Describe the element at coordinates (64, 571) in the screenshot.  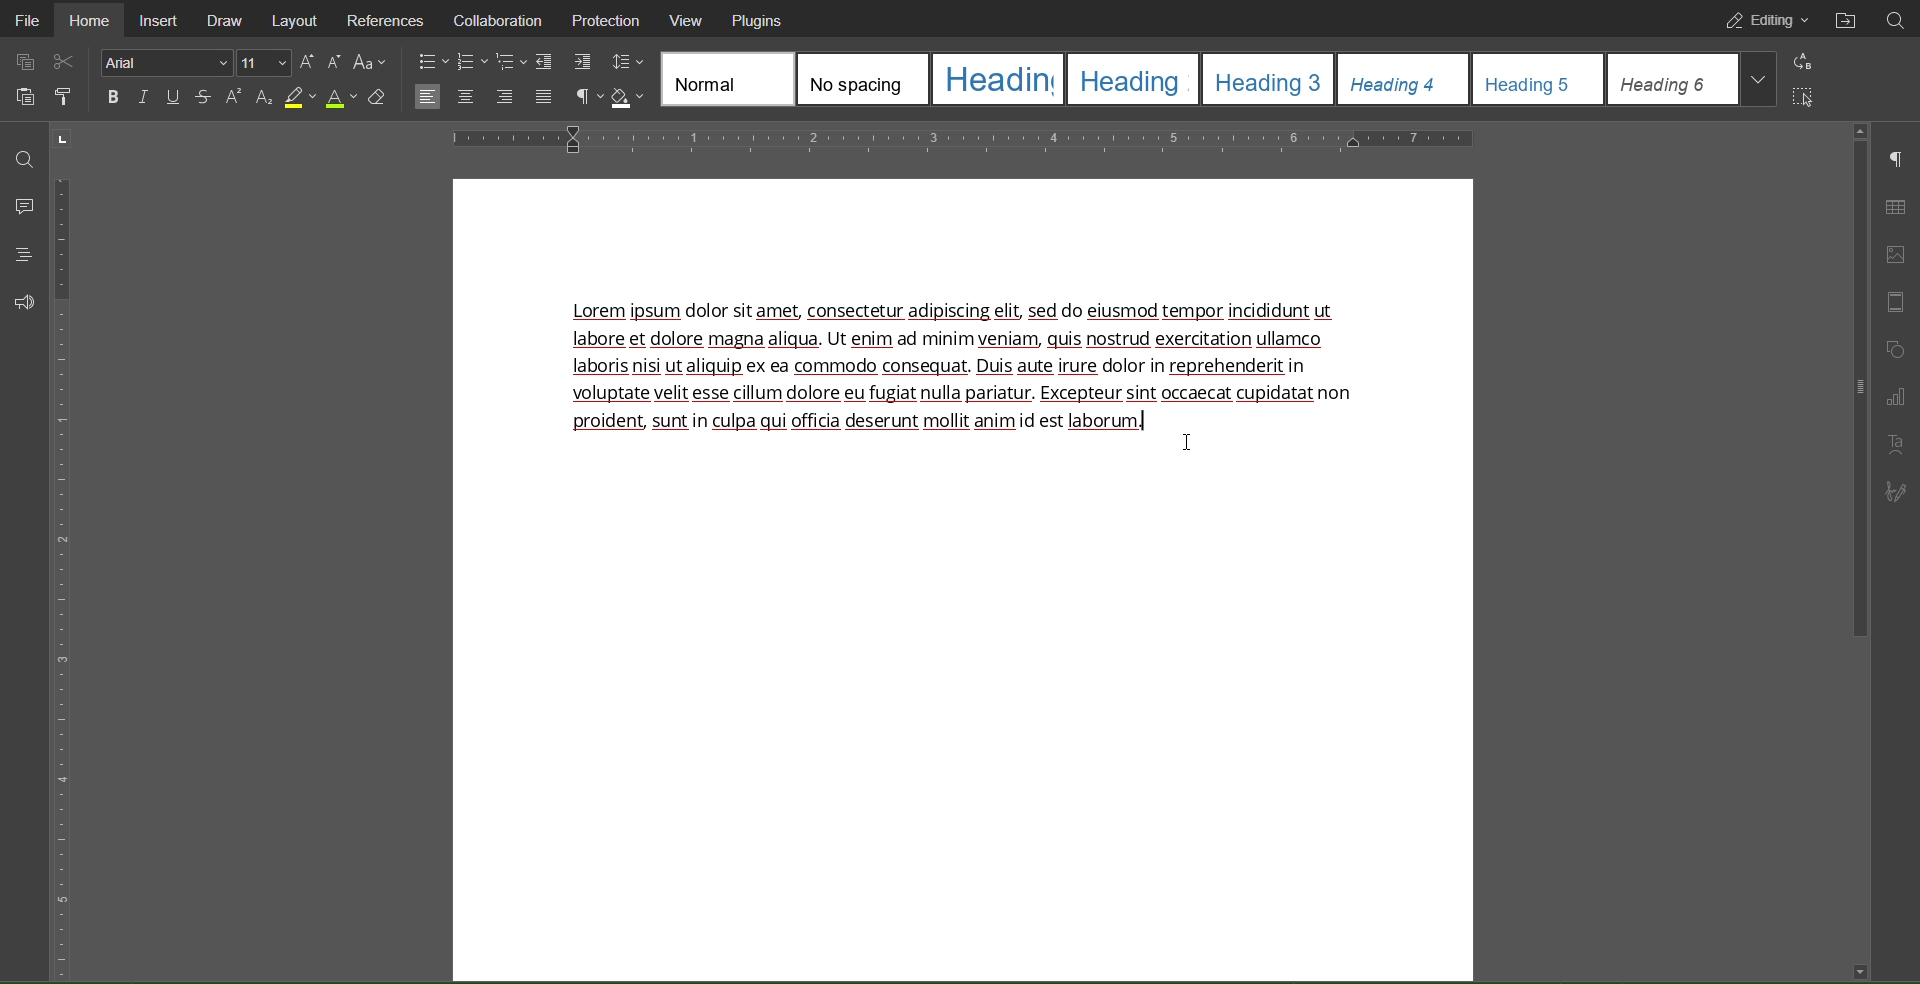
I see `Vertical Ruler` at that location.